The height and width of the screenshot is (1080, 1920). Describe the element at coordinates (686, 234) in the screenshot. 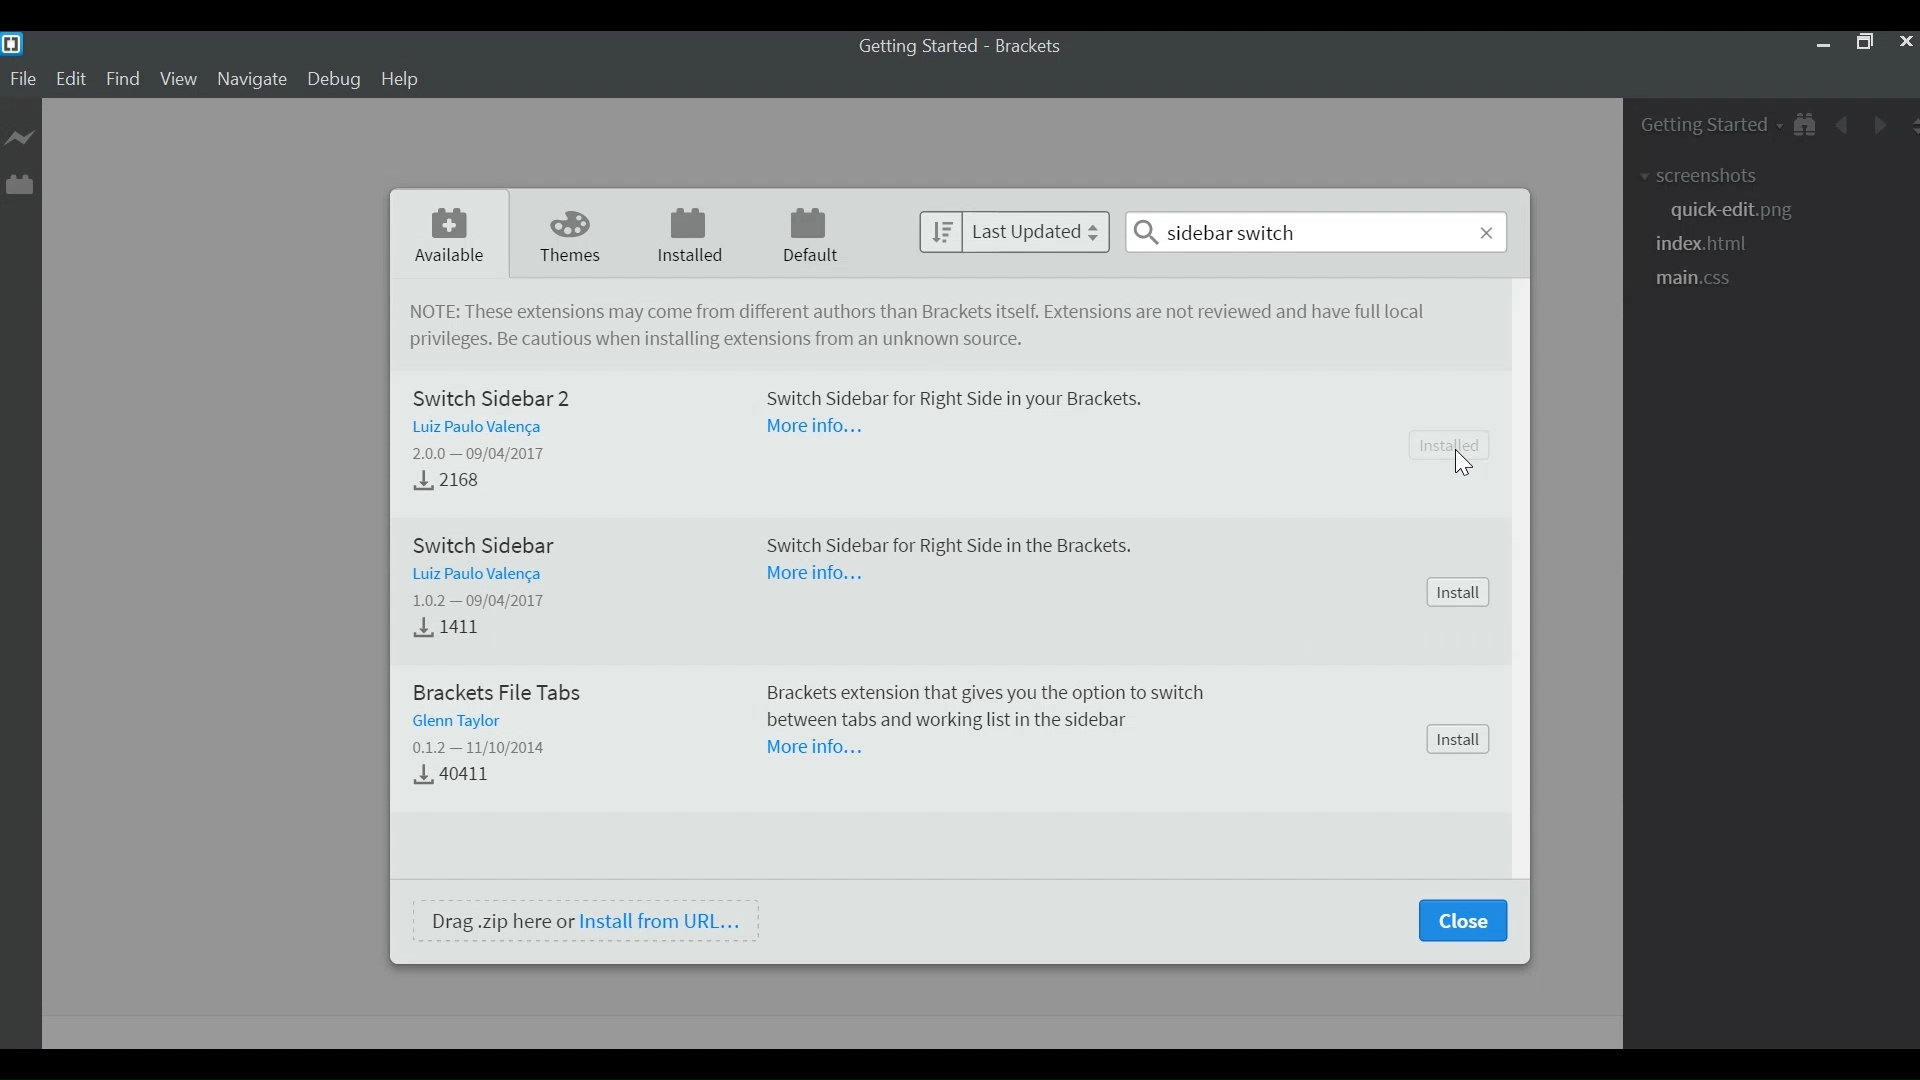

I see `Installed` at that location.